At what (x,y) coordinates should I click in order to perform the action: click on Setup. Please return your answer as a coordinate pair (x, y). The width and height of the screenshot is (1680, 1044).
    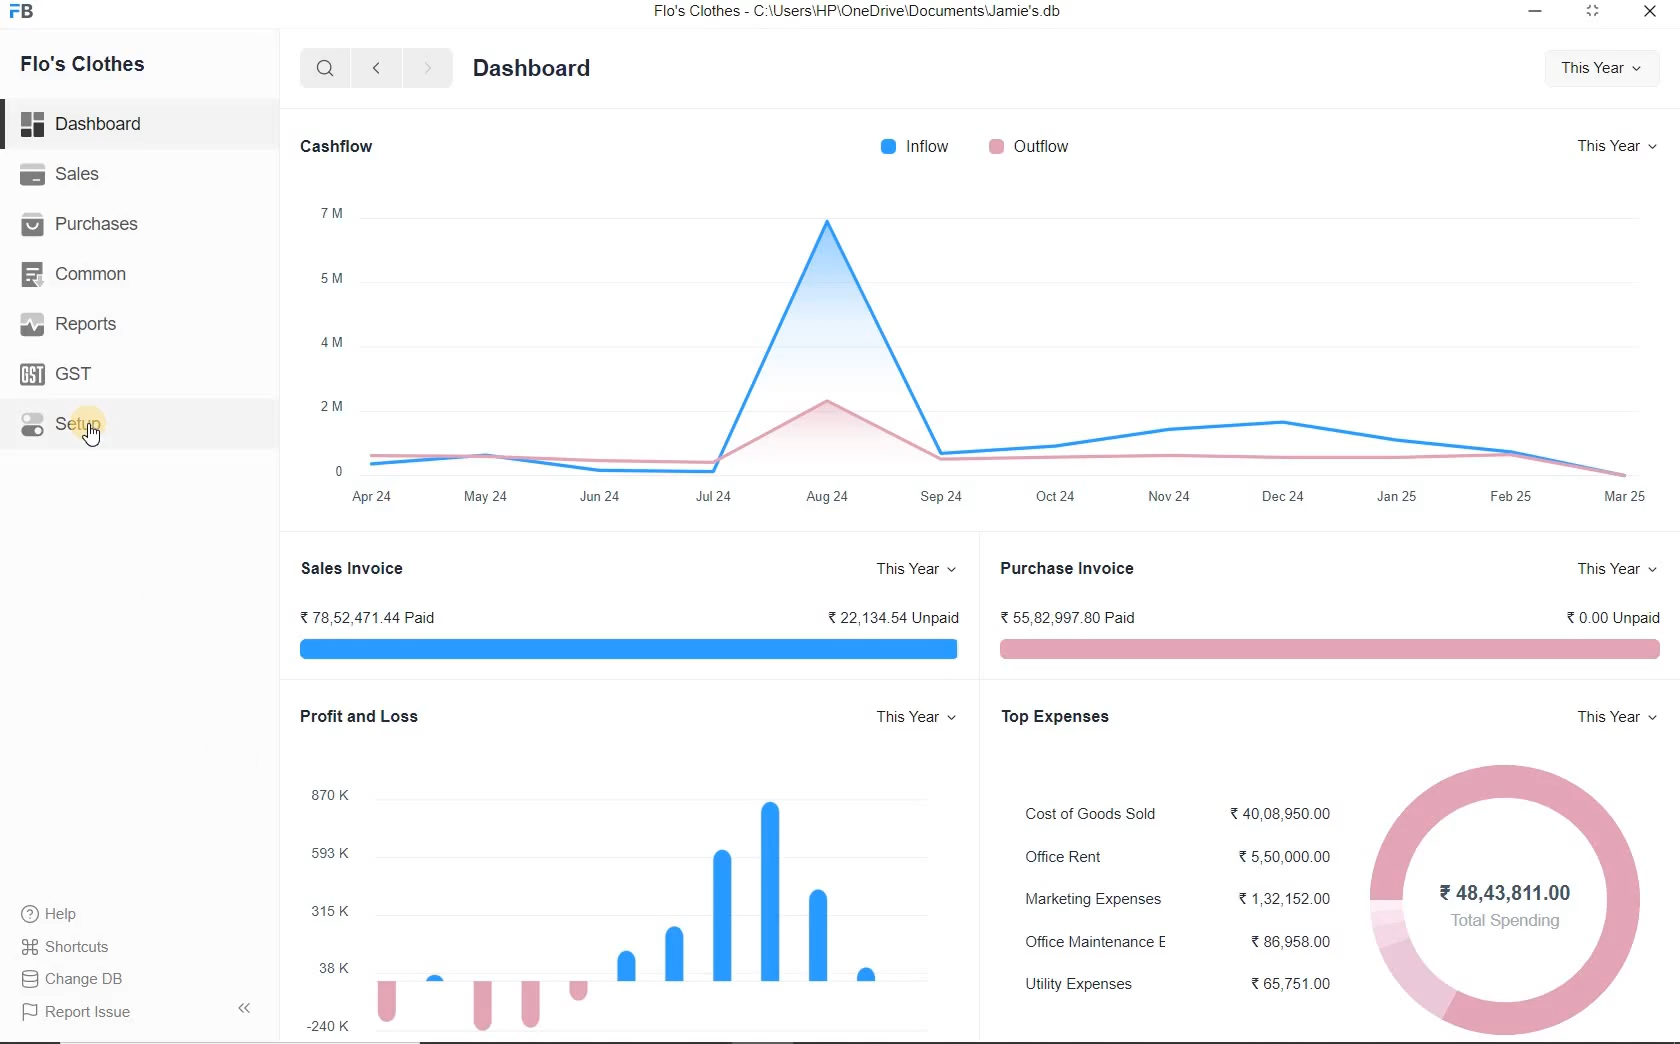
    Looking at the image, I should click on (88, 433).